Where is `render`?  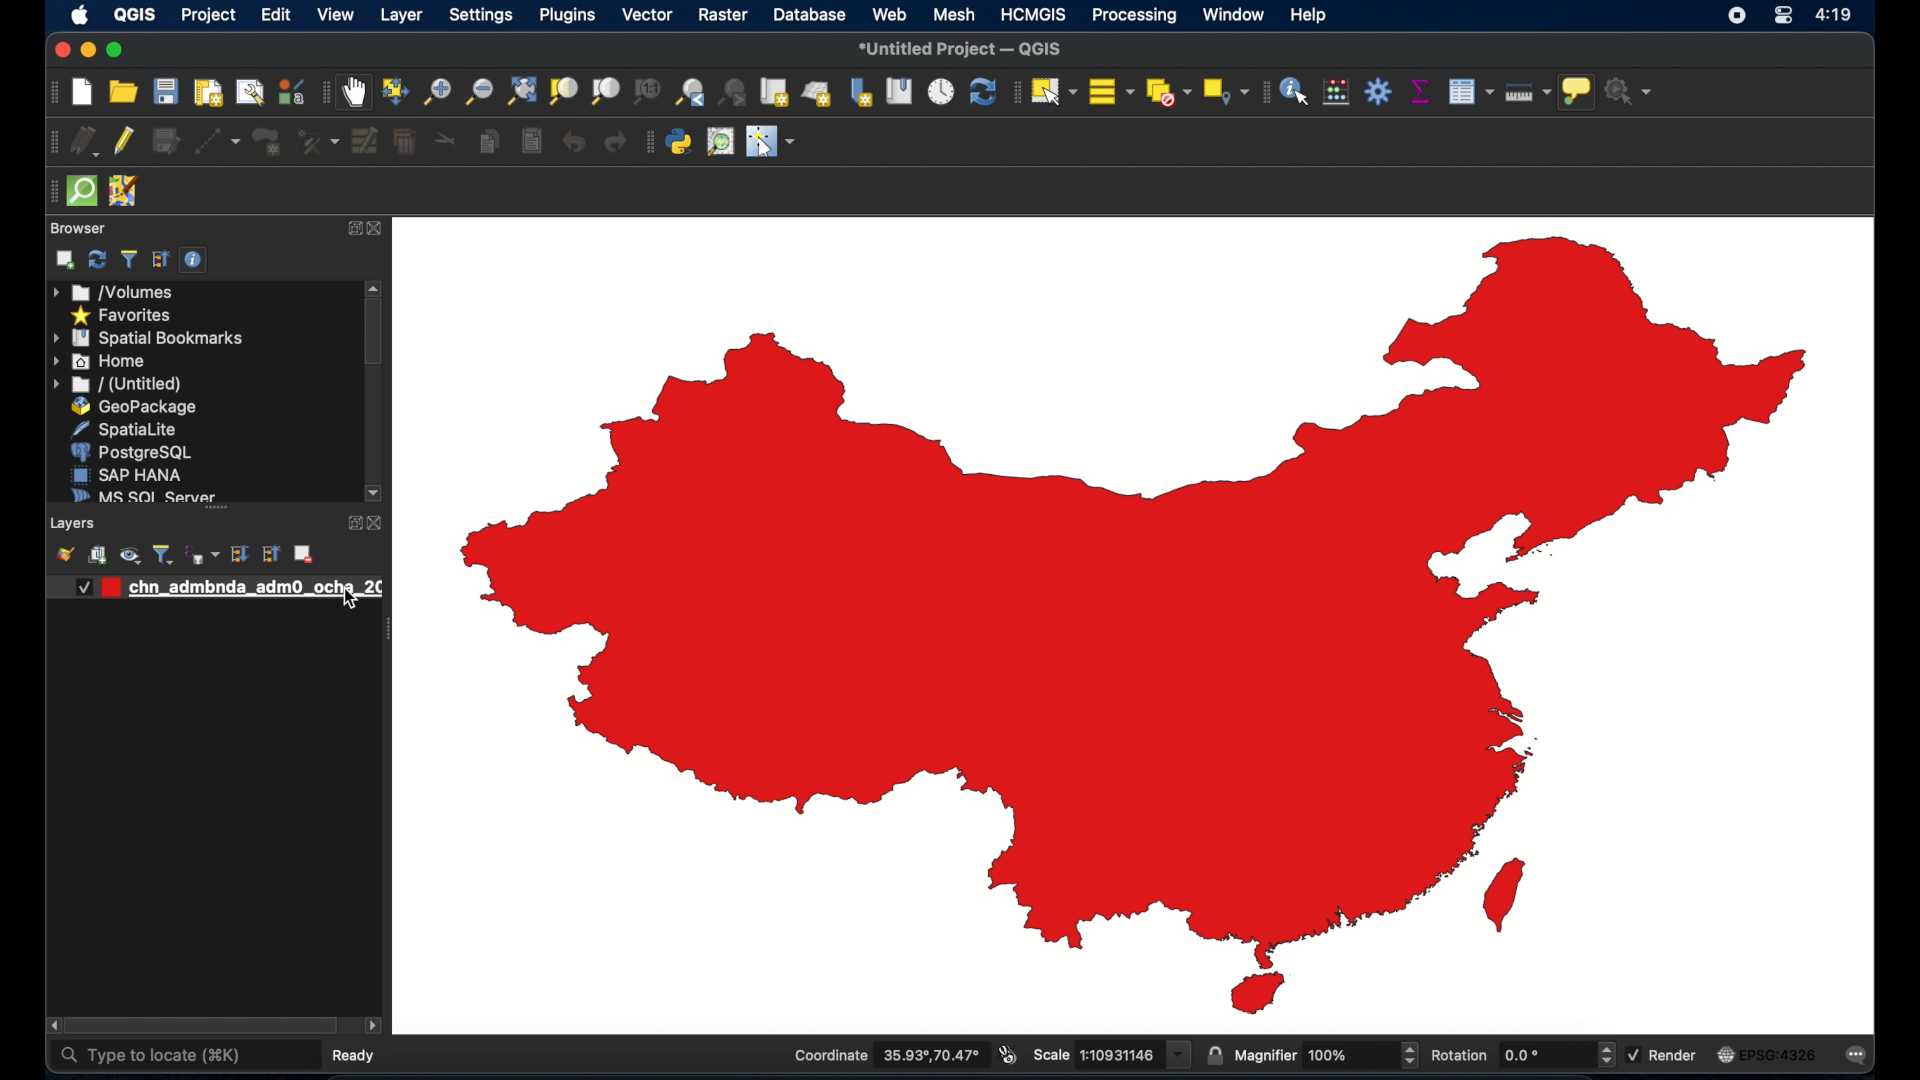 render is located at coordinates (1662, 1053).